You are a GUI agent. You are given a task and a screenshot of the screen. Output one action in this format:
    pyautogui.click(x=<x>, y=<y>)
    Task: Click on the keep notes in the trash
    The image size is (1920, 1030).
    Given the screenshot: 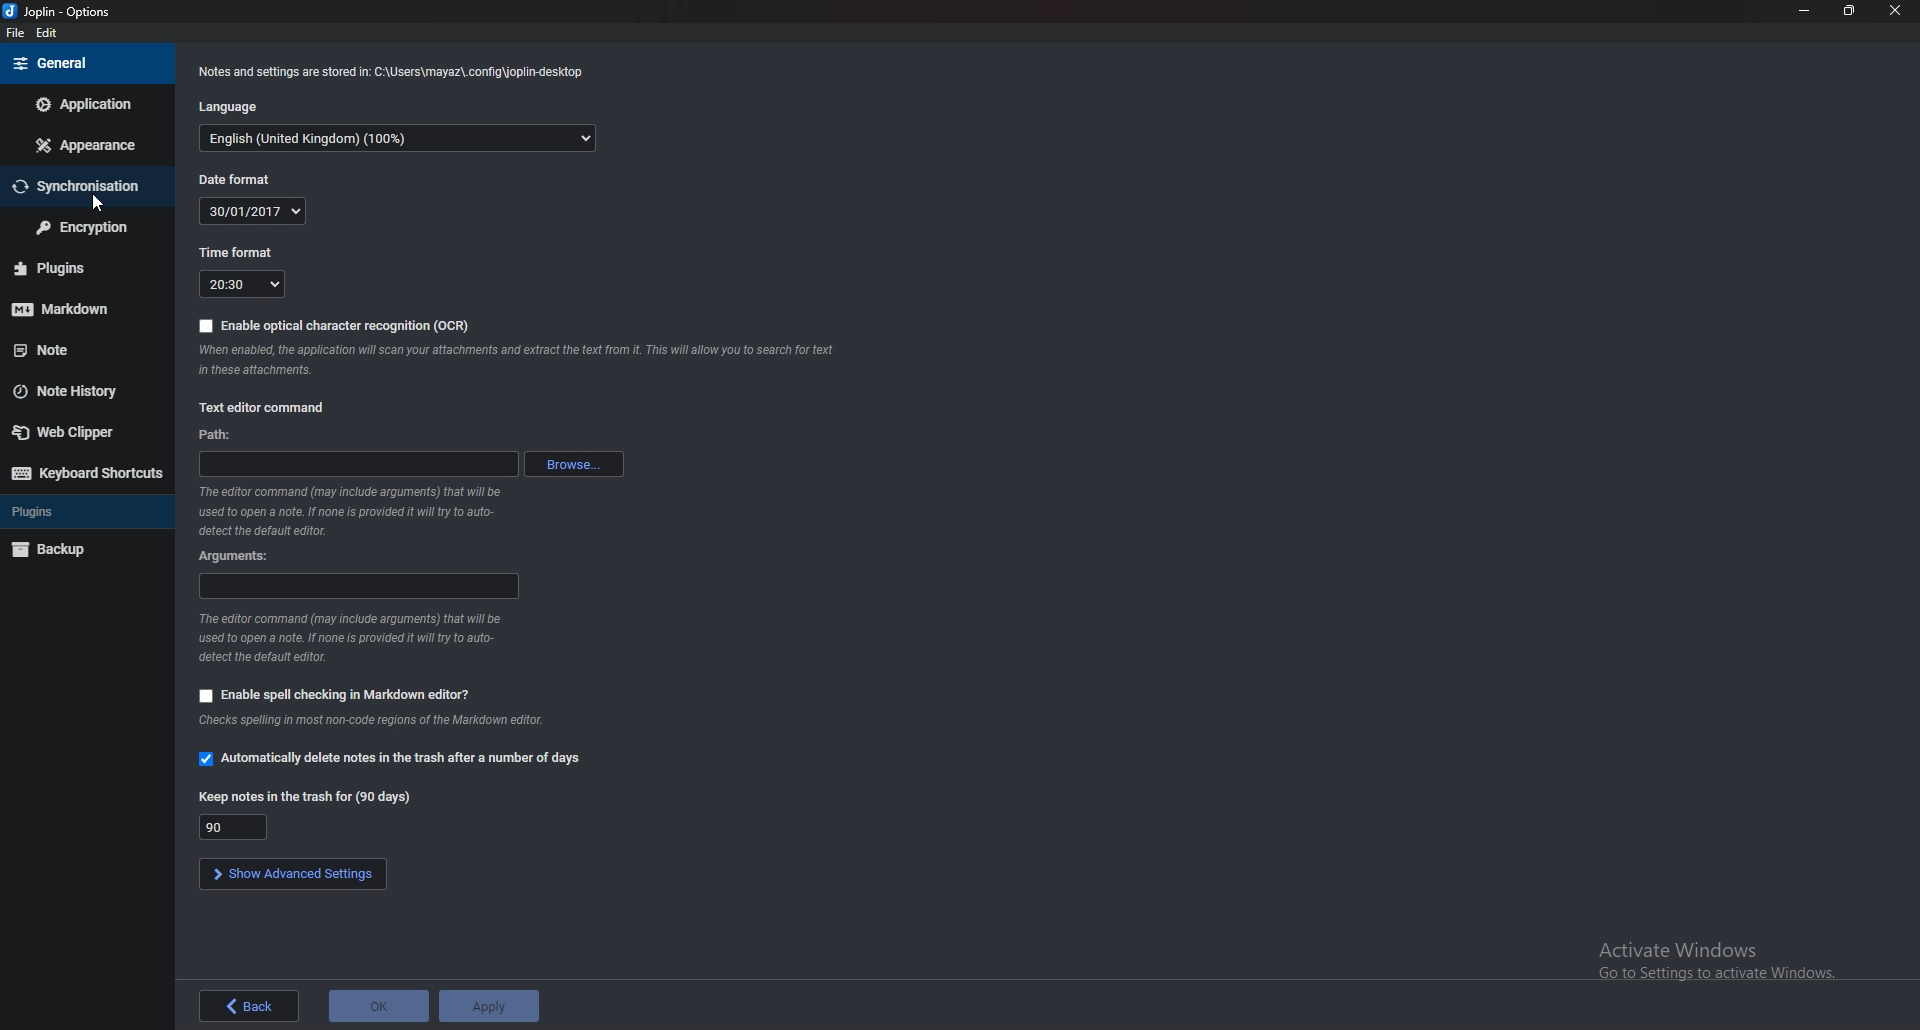 What is the action you would take?
    pyautogui.click(x=305, y=797)
    